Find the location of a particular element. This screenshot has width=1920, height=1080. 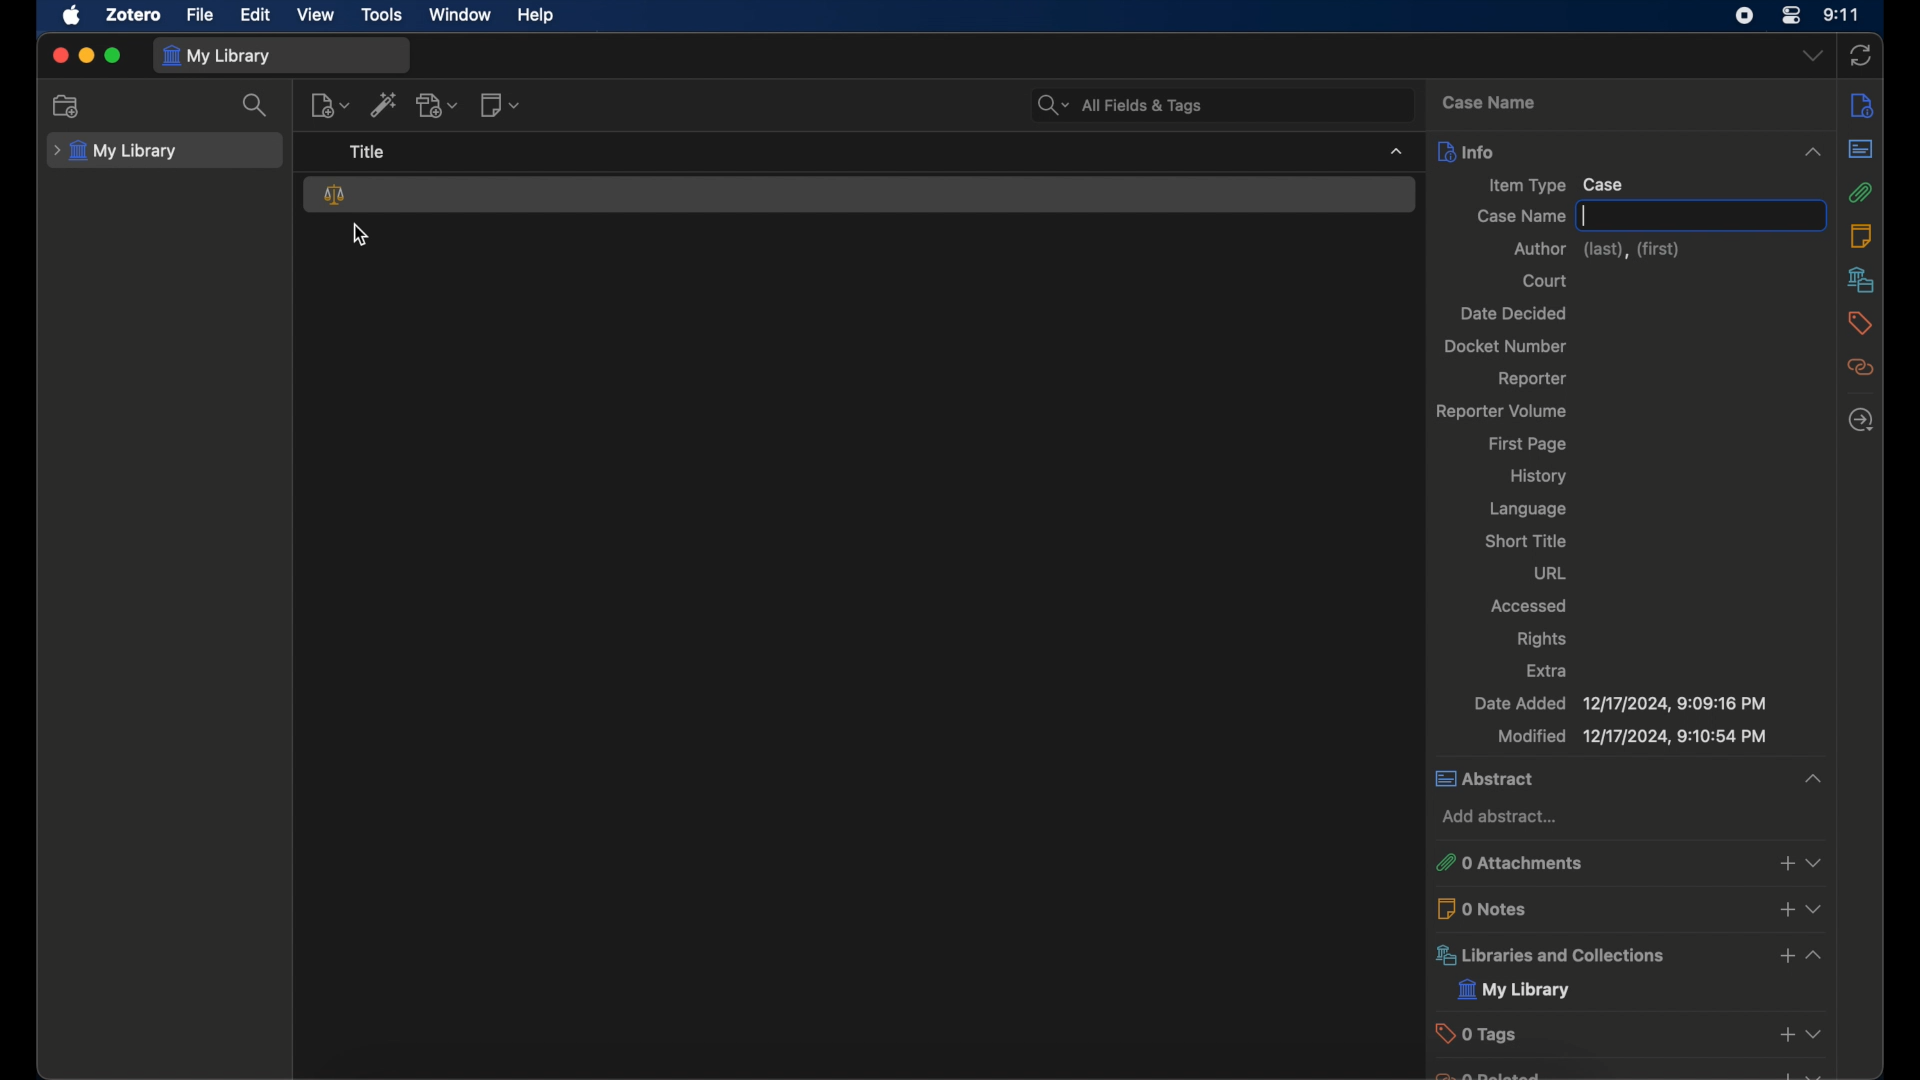

abstract is located at coordinates (1631, 778).